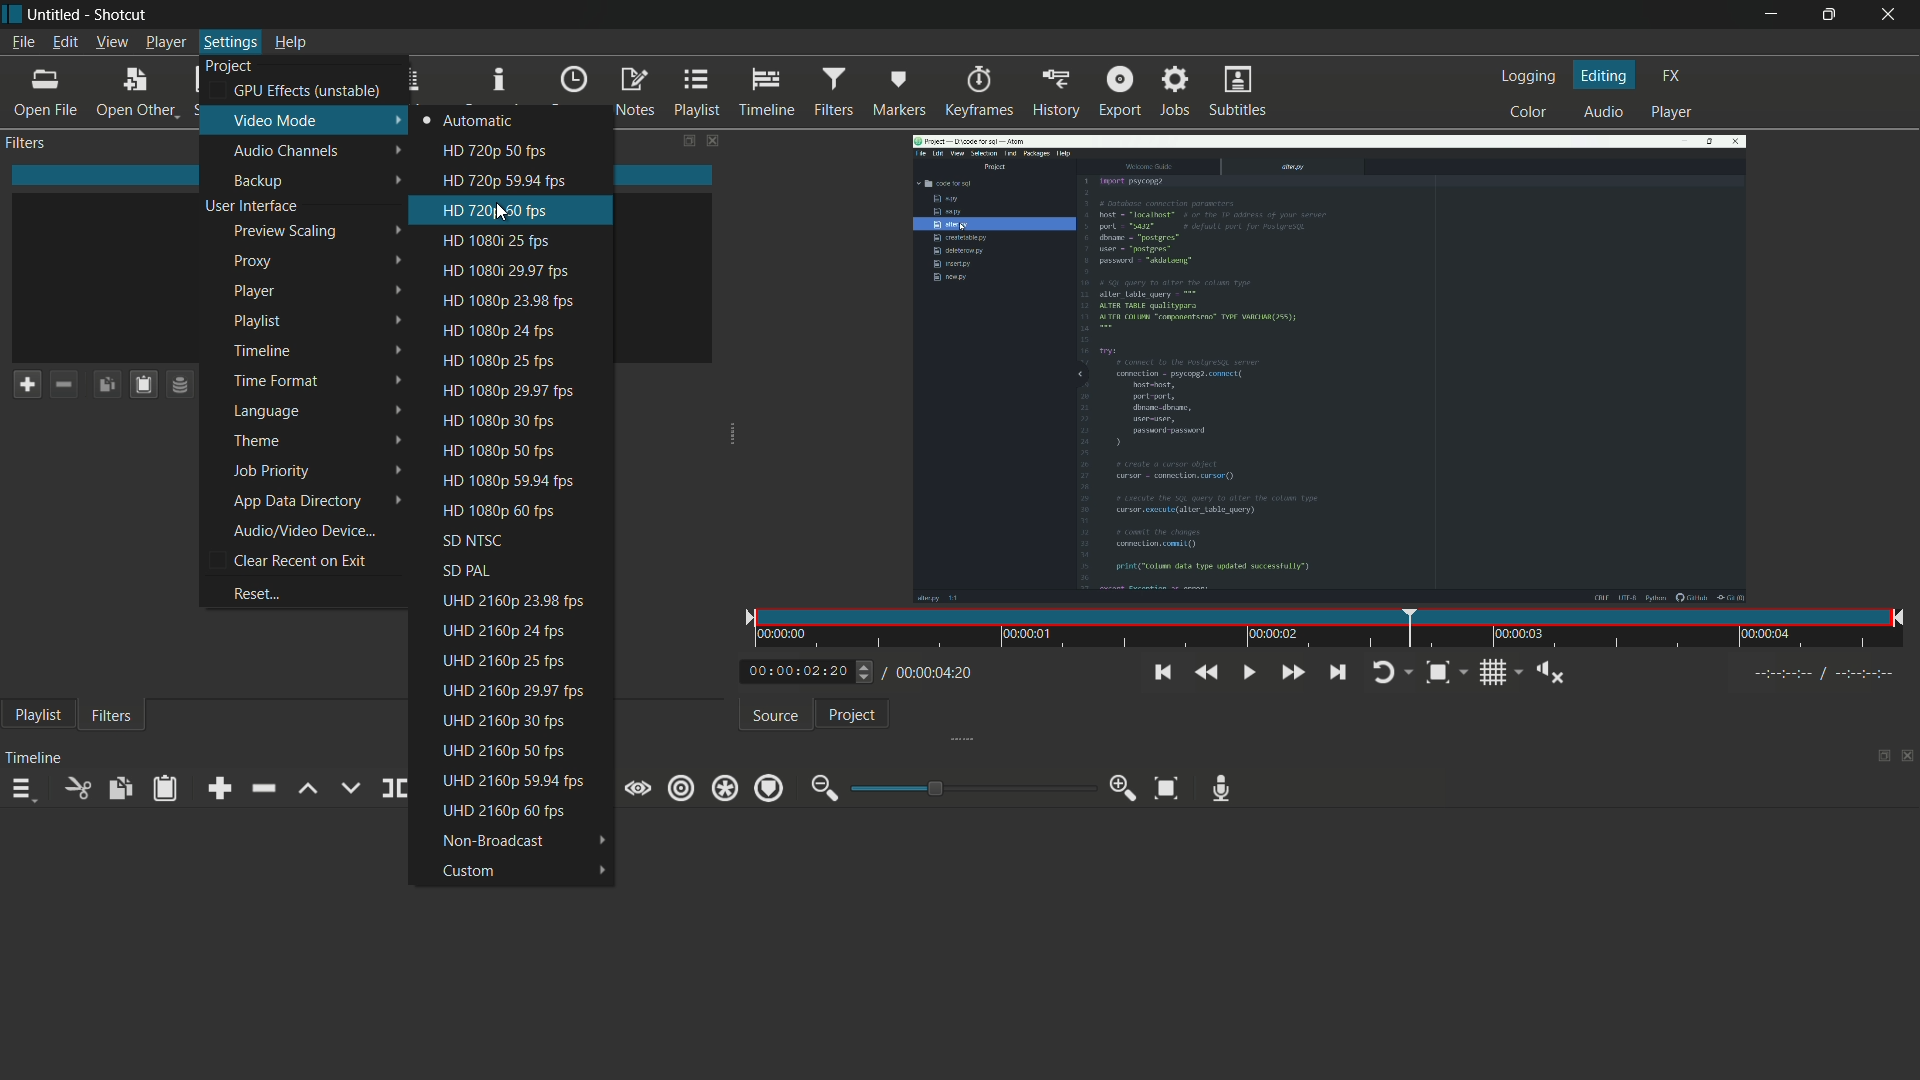  Describe the element at coordinates (316, 560) in the screenshot. I see `clear recent on exit` at that location.